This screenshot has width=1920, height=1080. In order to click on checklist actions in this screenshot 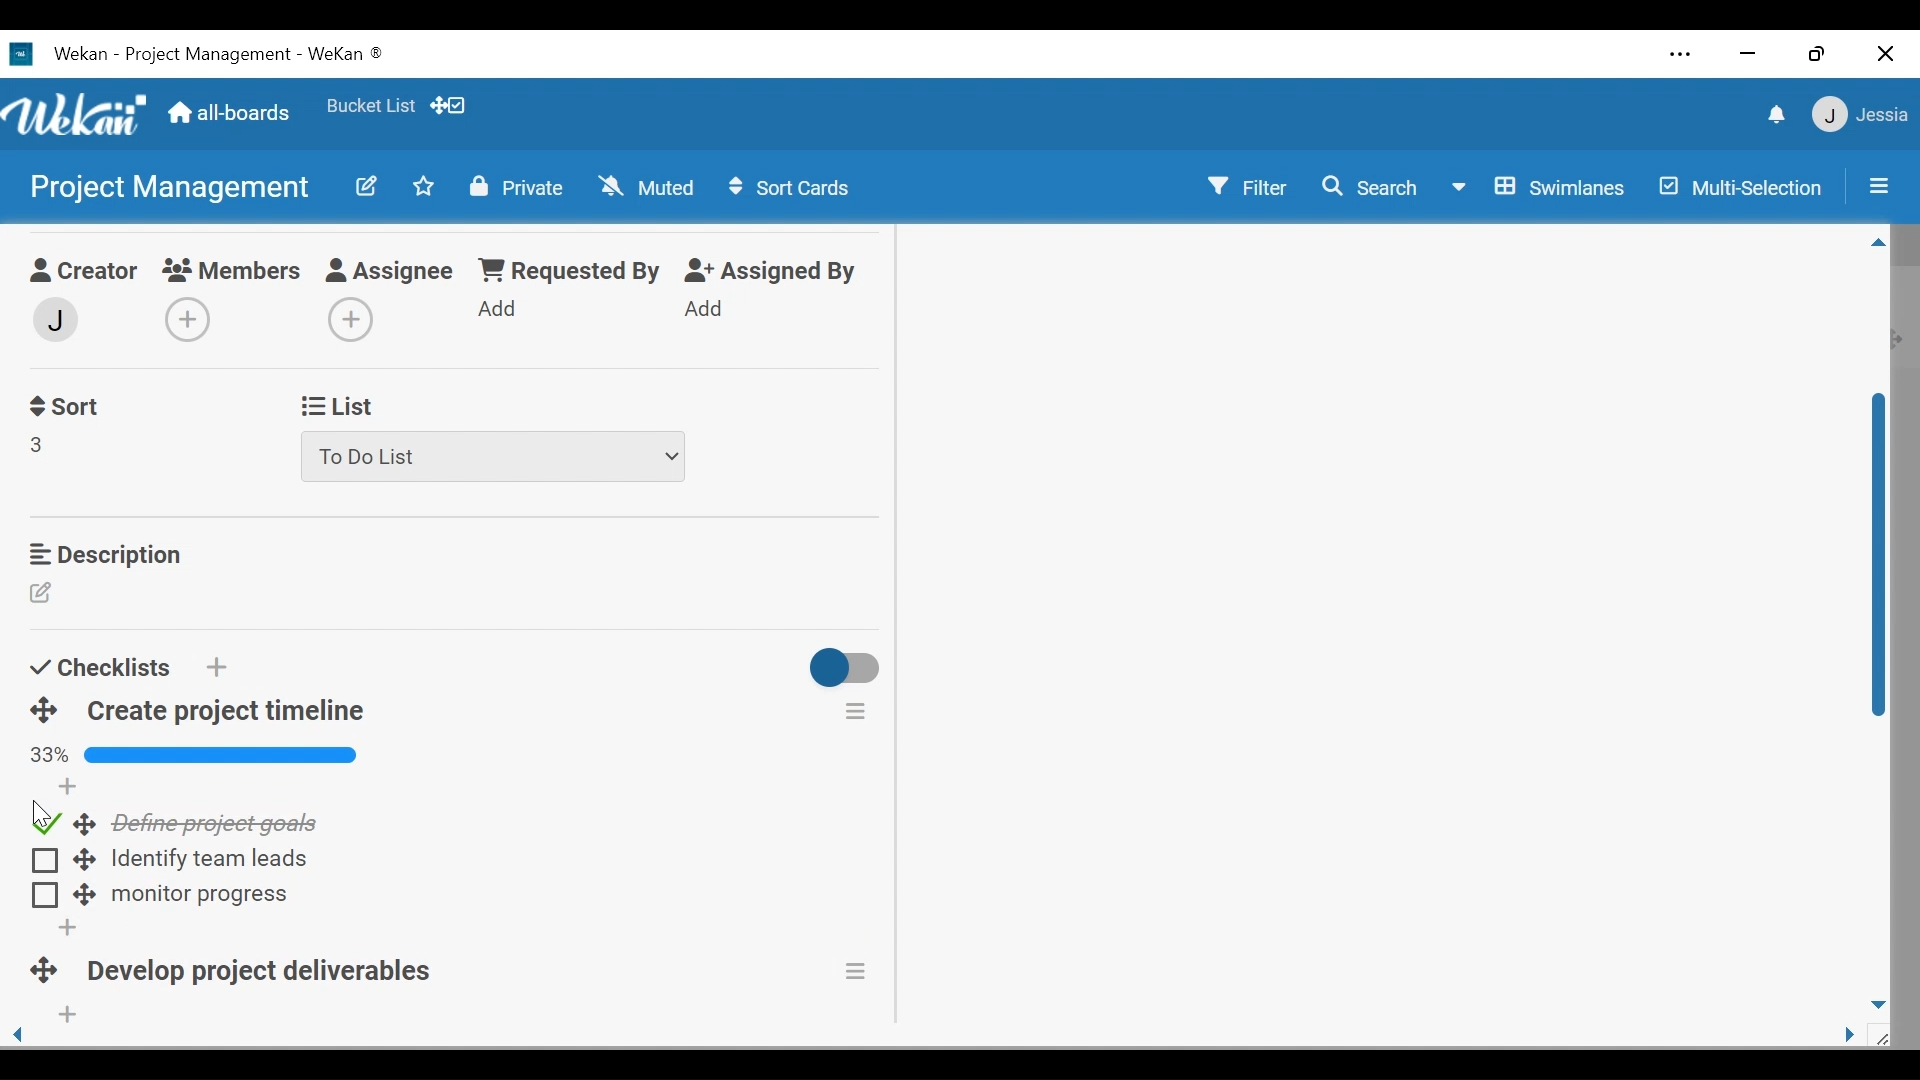, I will do `click(856, 710)`.